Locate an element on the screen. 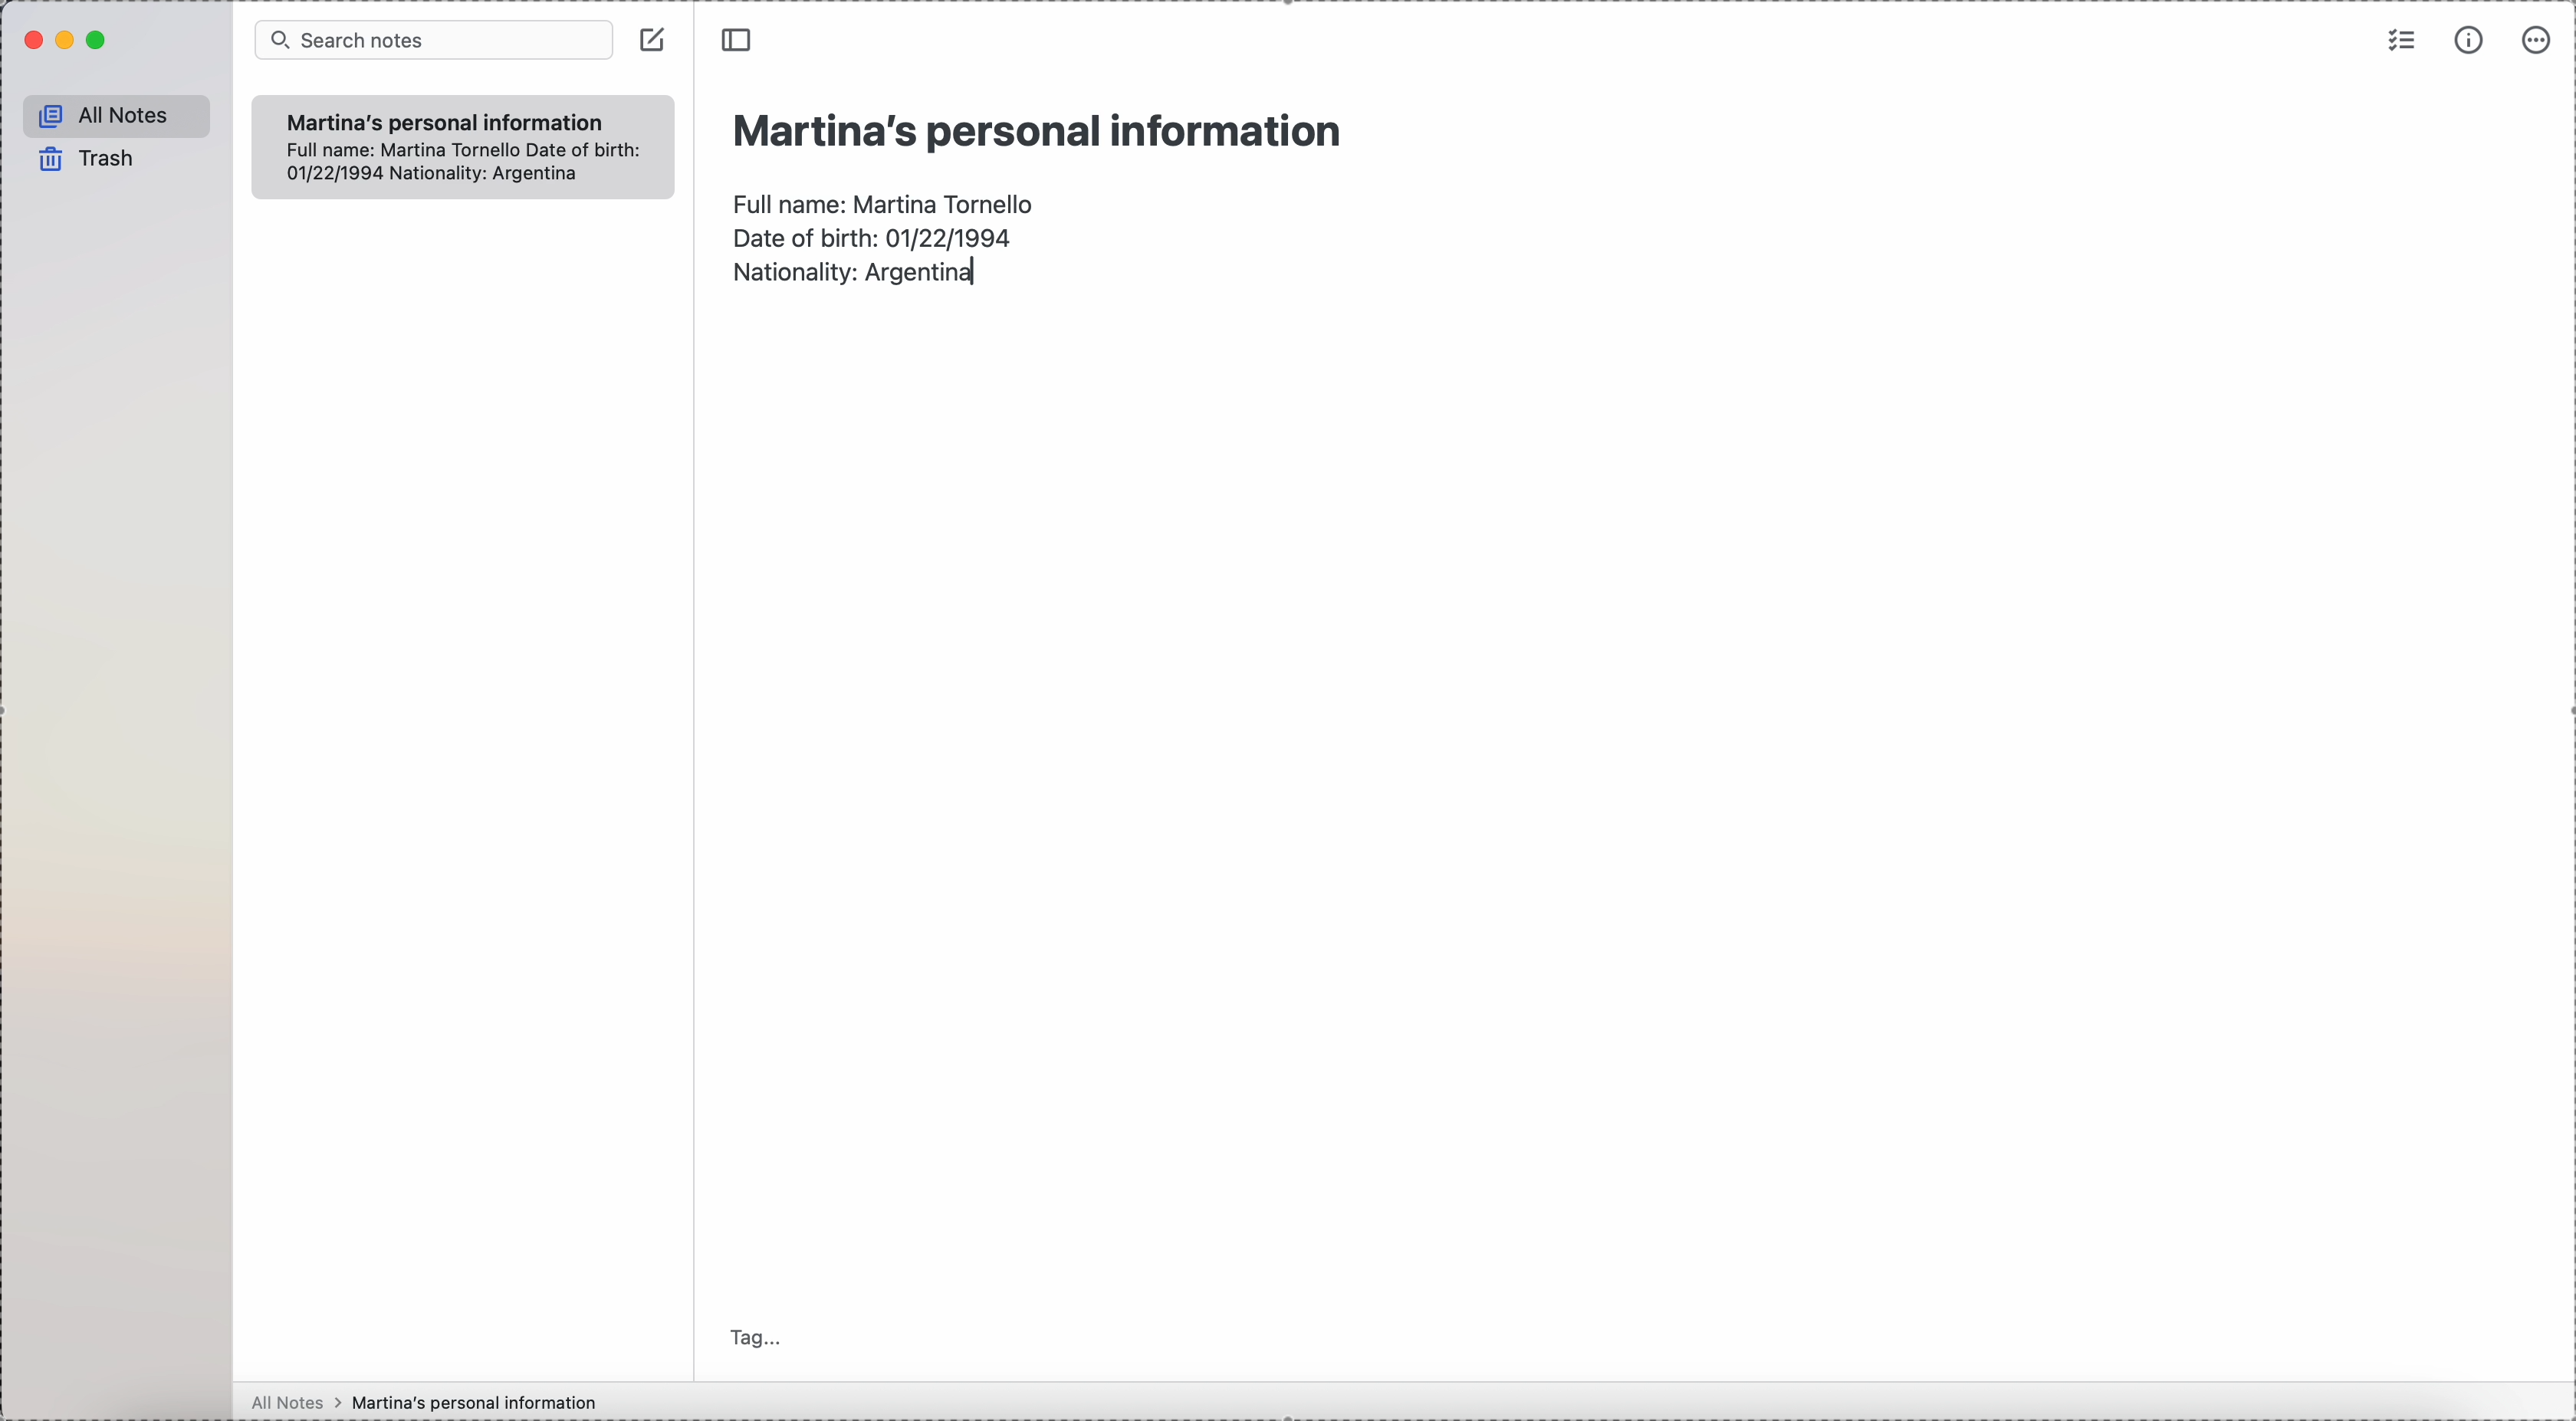 This screenshot has width=2576, height=1421. minimize Simplenote is located at coordinates (69, 40).